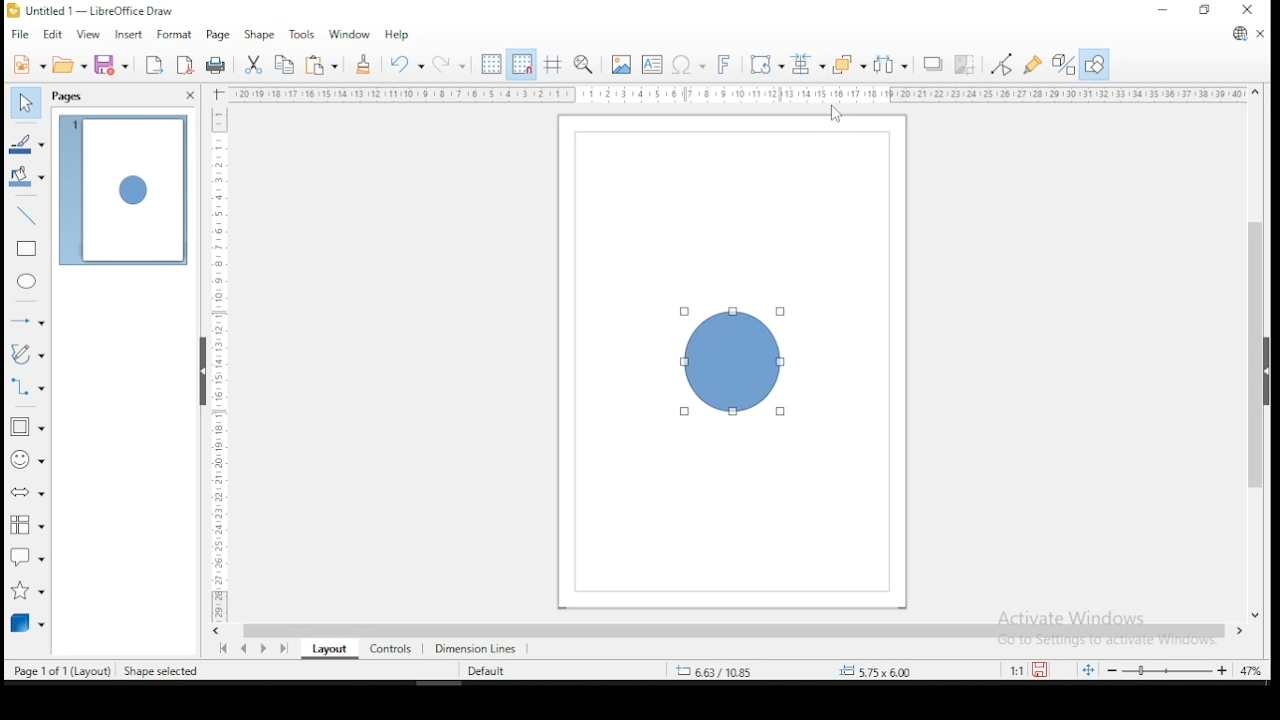 The image size is (1280, 720). What do you see at coordinates (835, 114) in the screenshot?
I see `mouse pointer` at bounding box center [835, 114].